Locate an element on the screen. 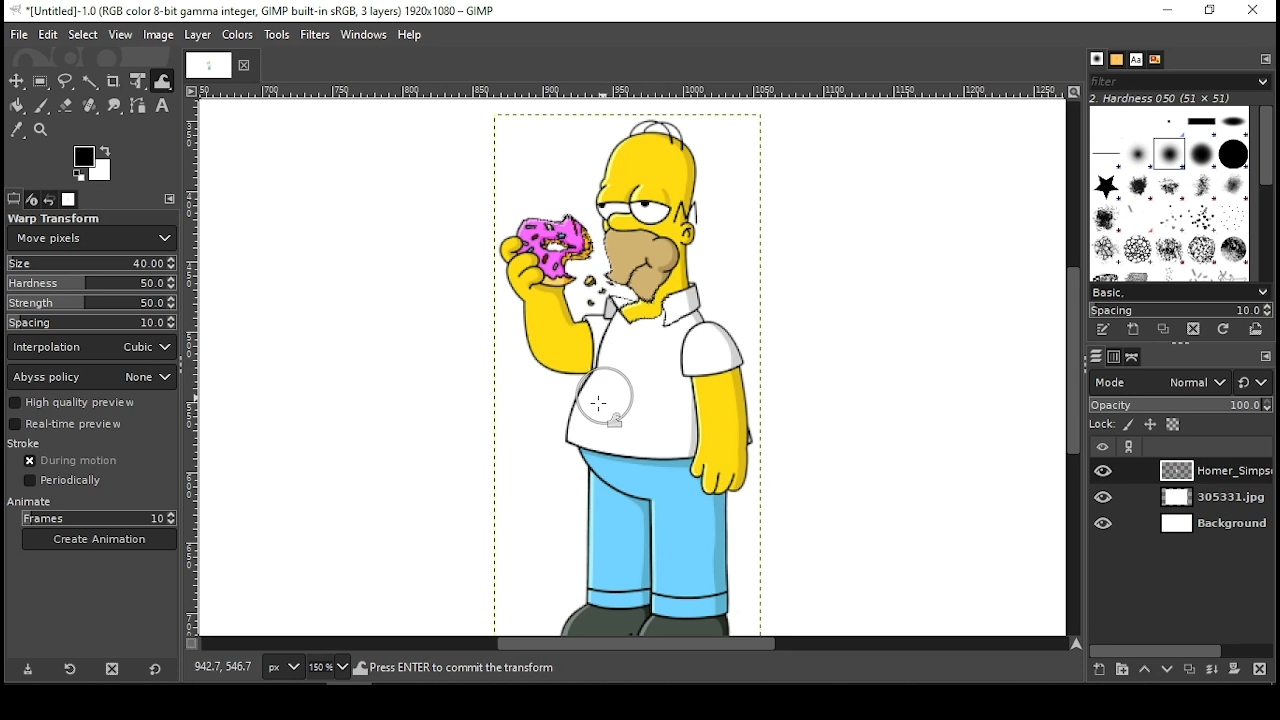  abyss policy is located at coordinates (92, 376).